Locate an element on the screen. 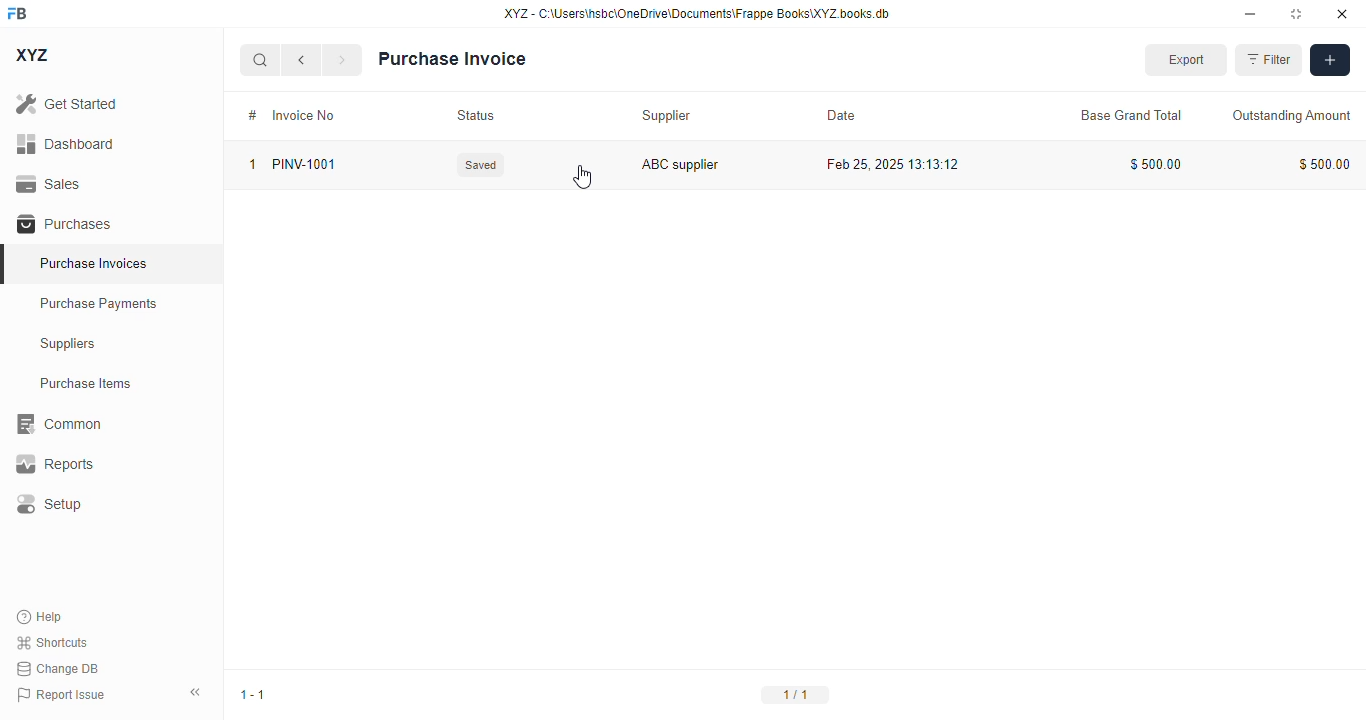  status is located at coordinates (475, 115).